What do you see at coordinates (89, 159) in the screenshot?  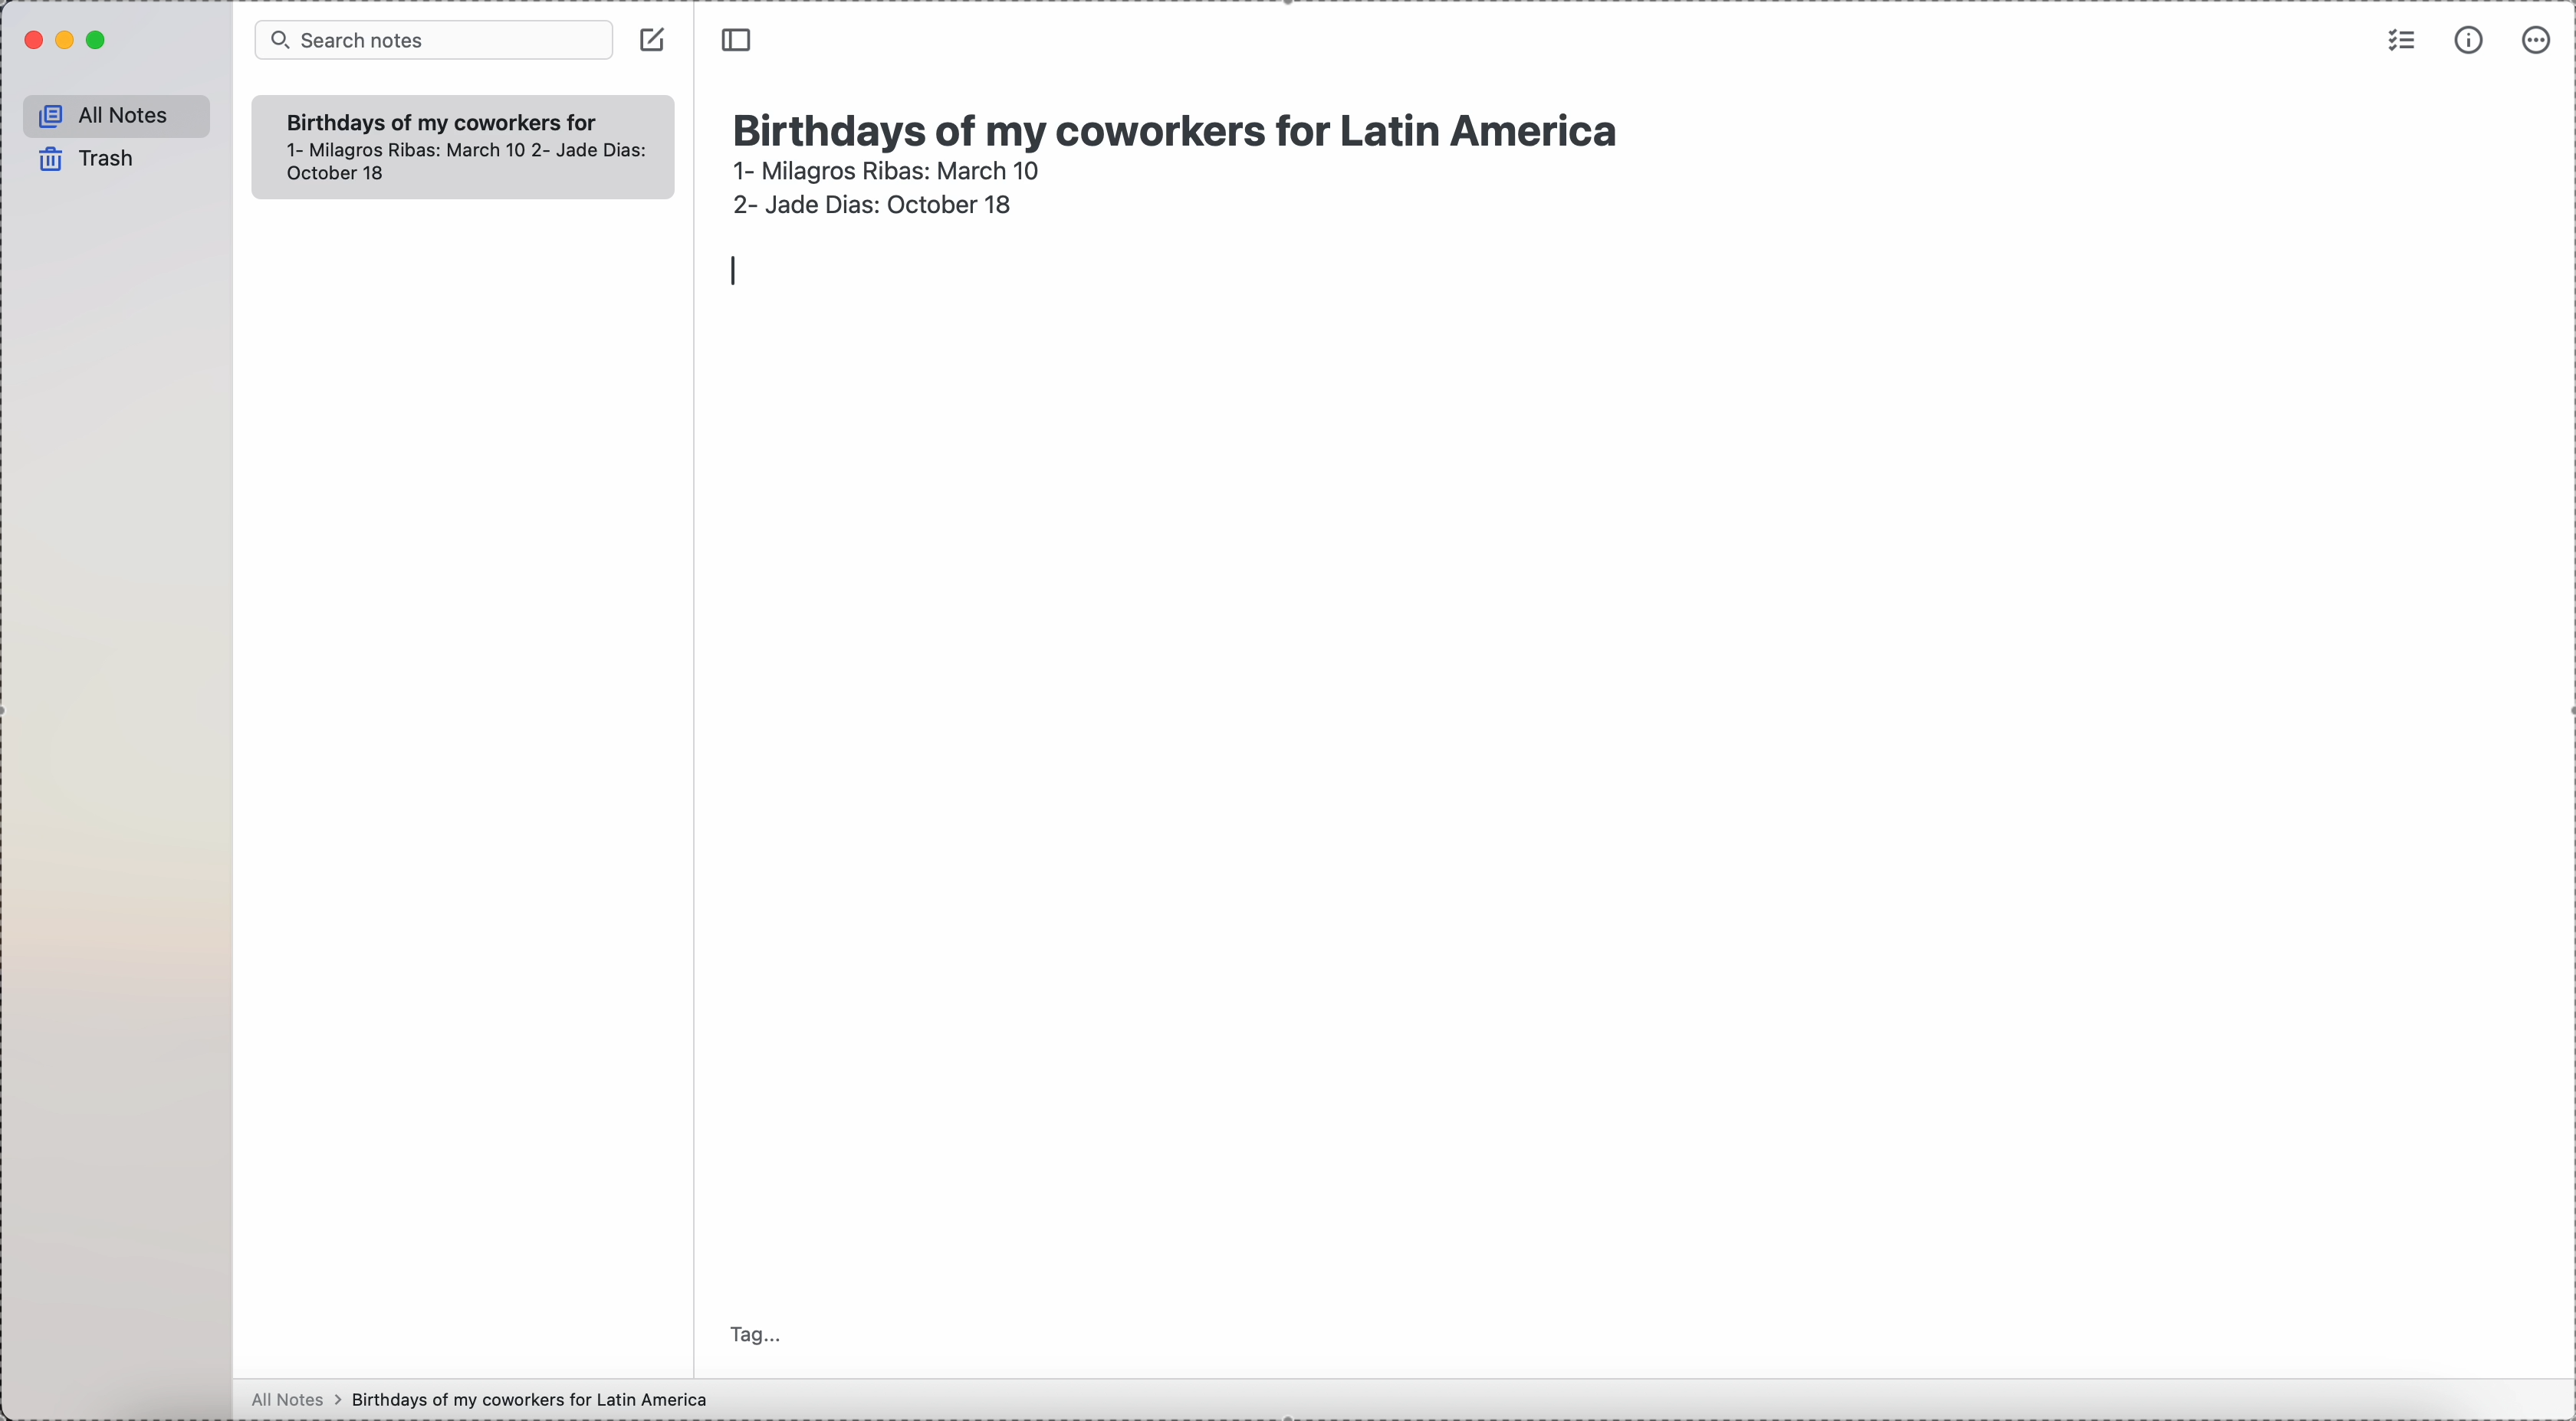 I see `trash` at bounding box center [89, 159].